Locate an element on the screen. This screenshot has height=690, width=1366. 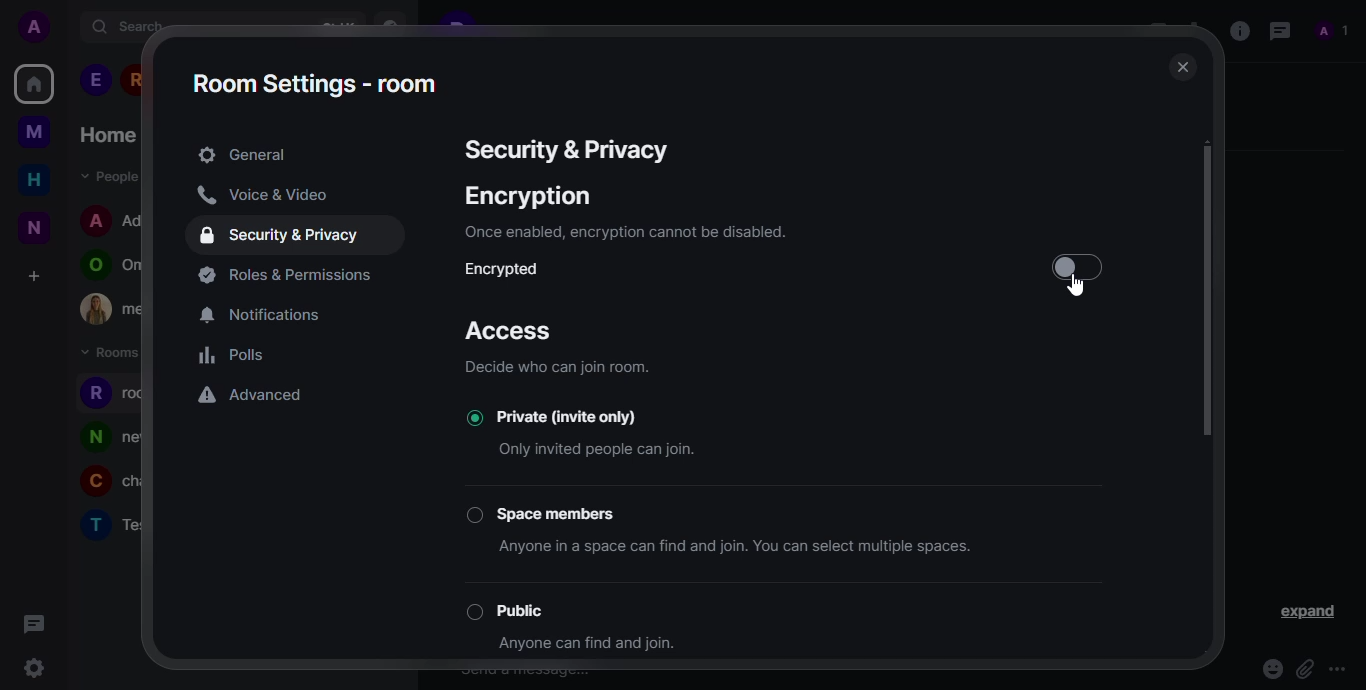
info- once enabled, encryptionn cannot be disabled. is located at coordinates (639, 233).